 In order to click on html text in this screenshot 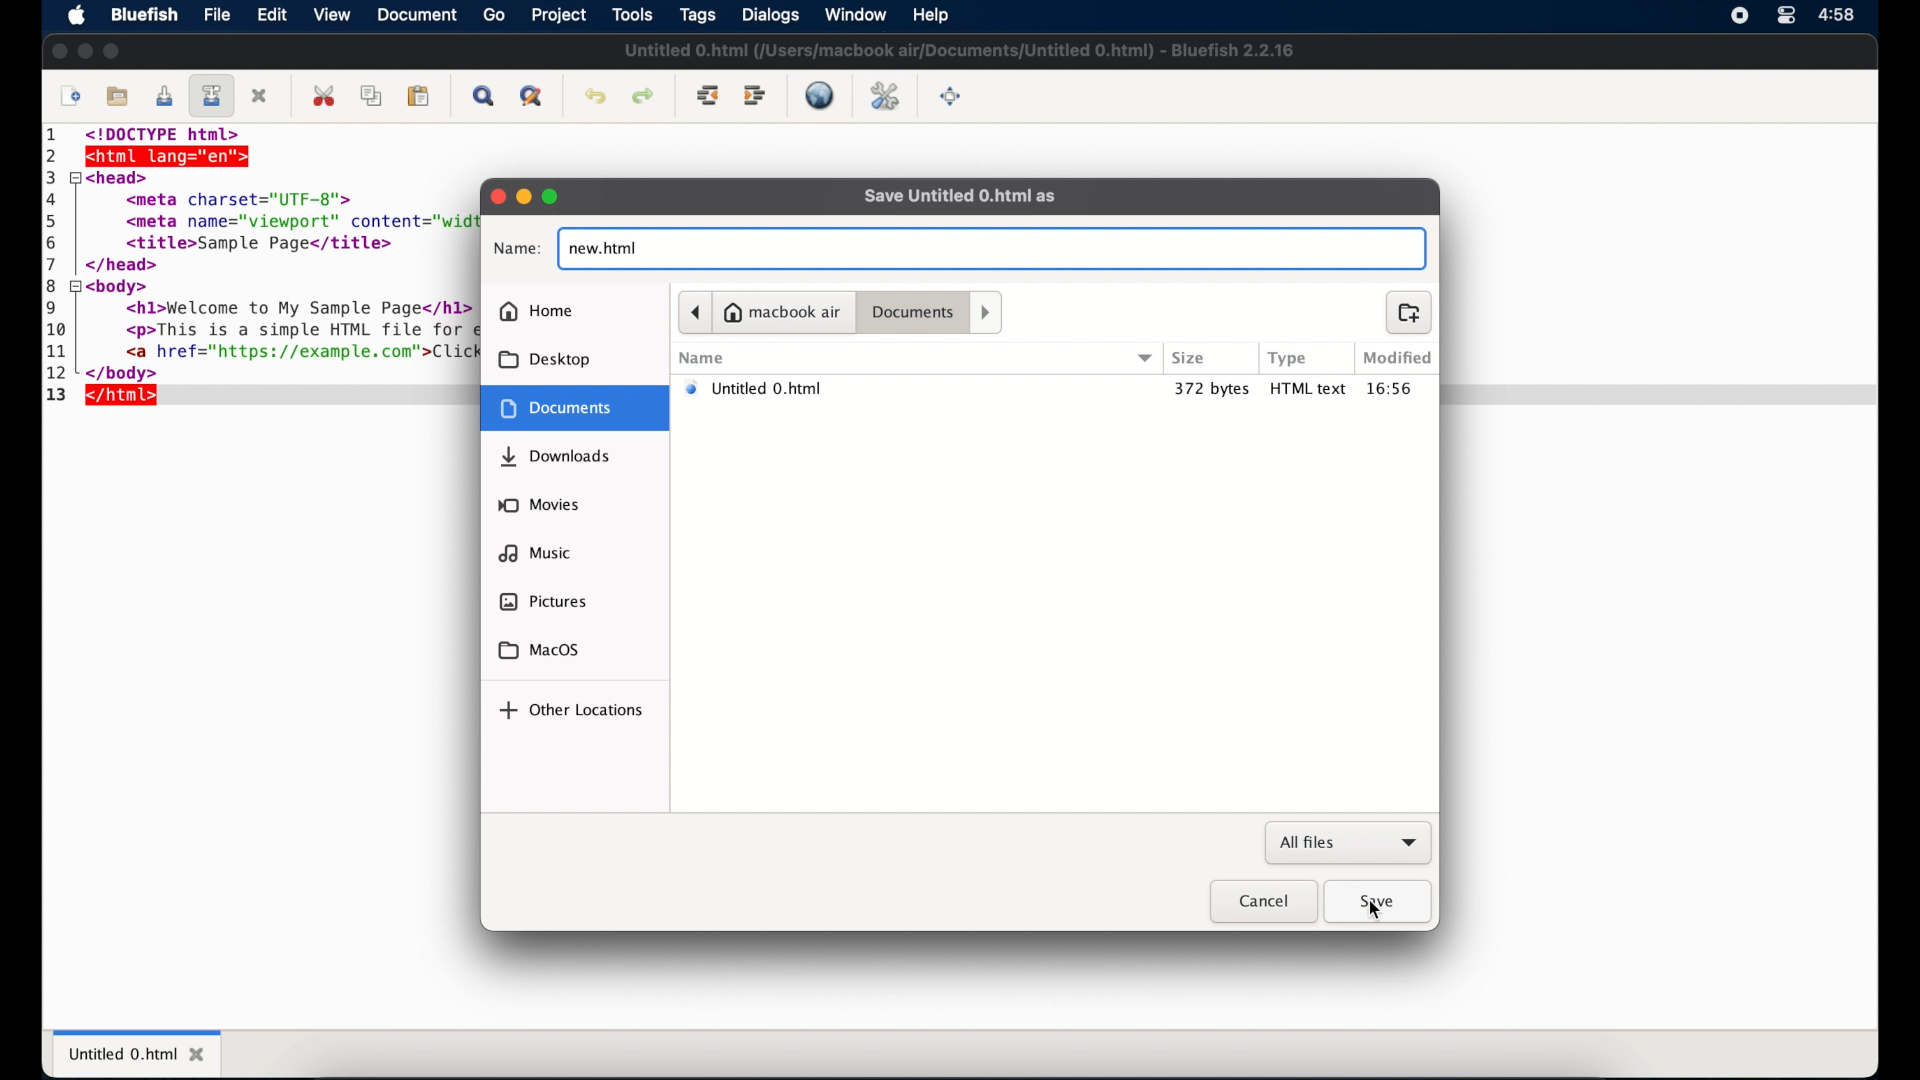, I will do `click(1309, 388)`.